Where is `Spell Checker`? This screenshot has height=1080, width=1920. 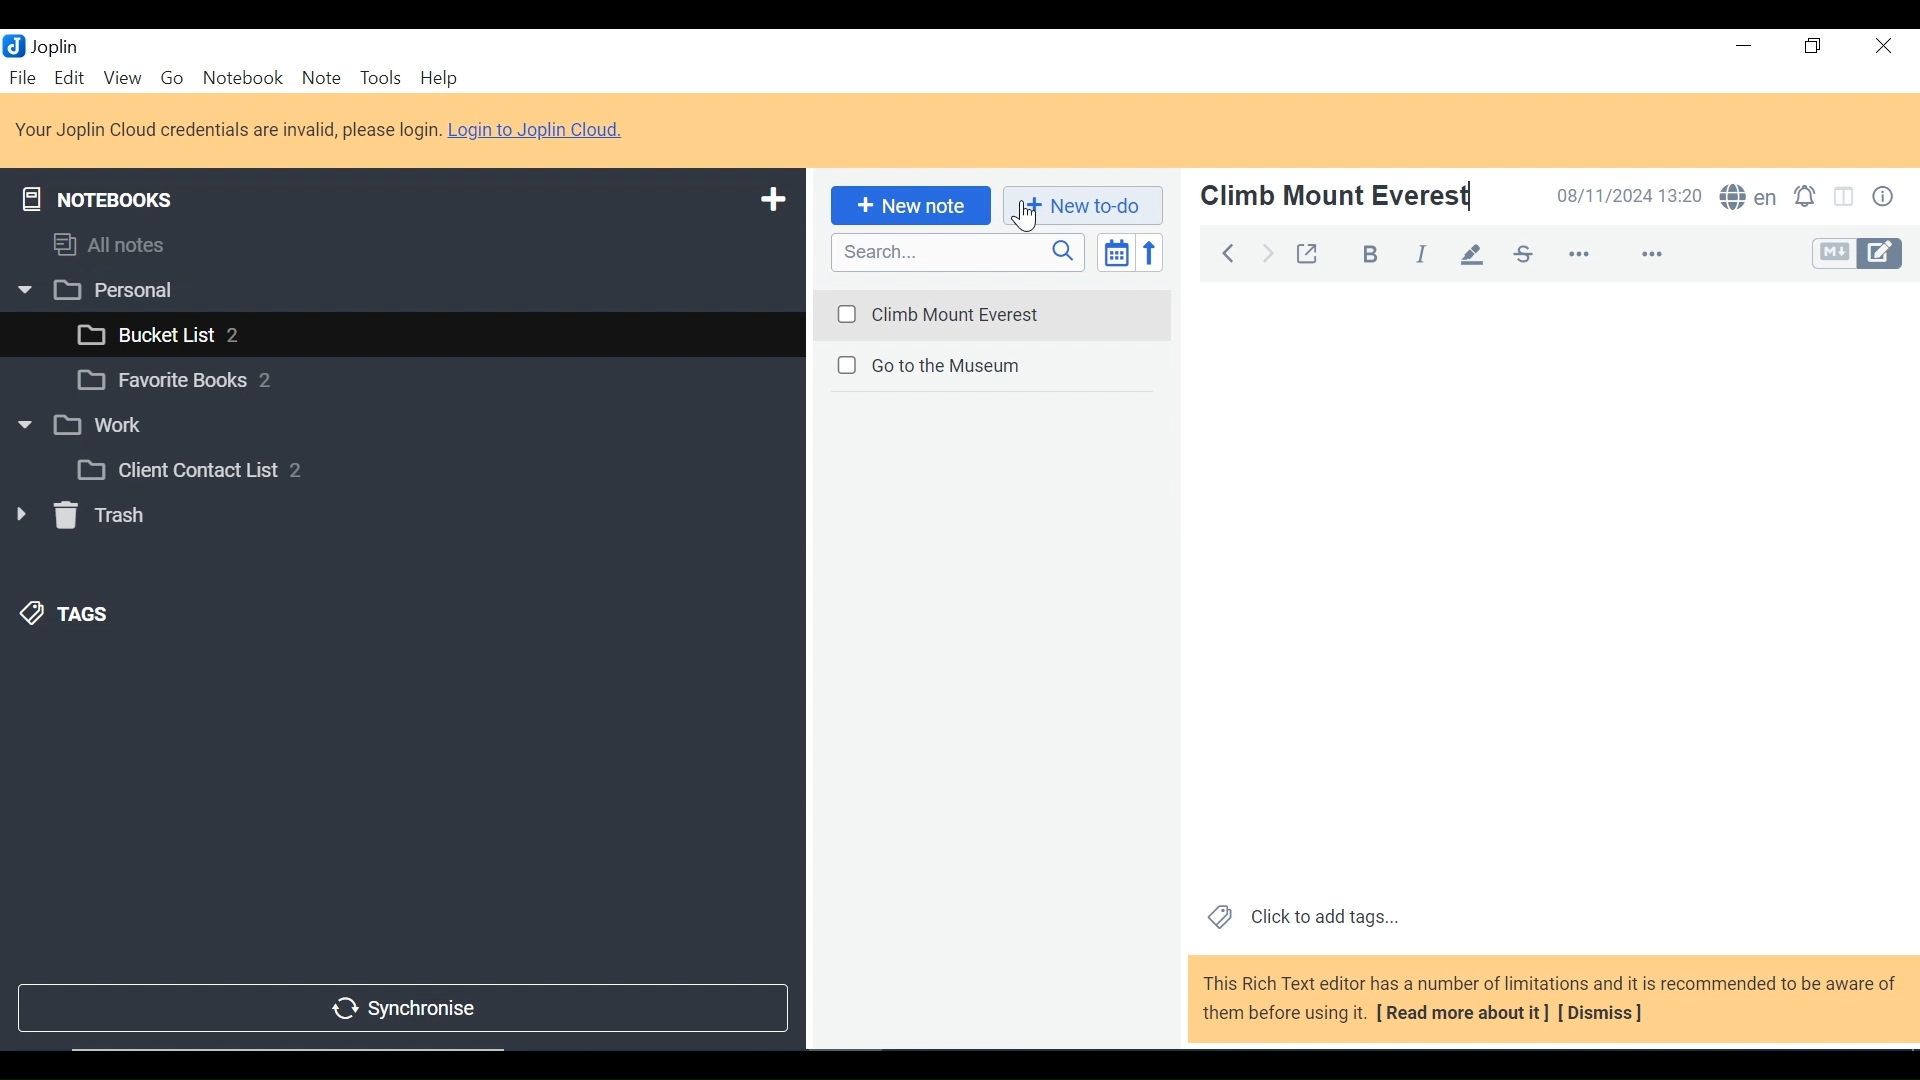
Spell Checker is located at coordinates (1751, 198).